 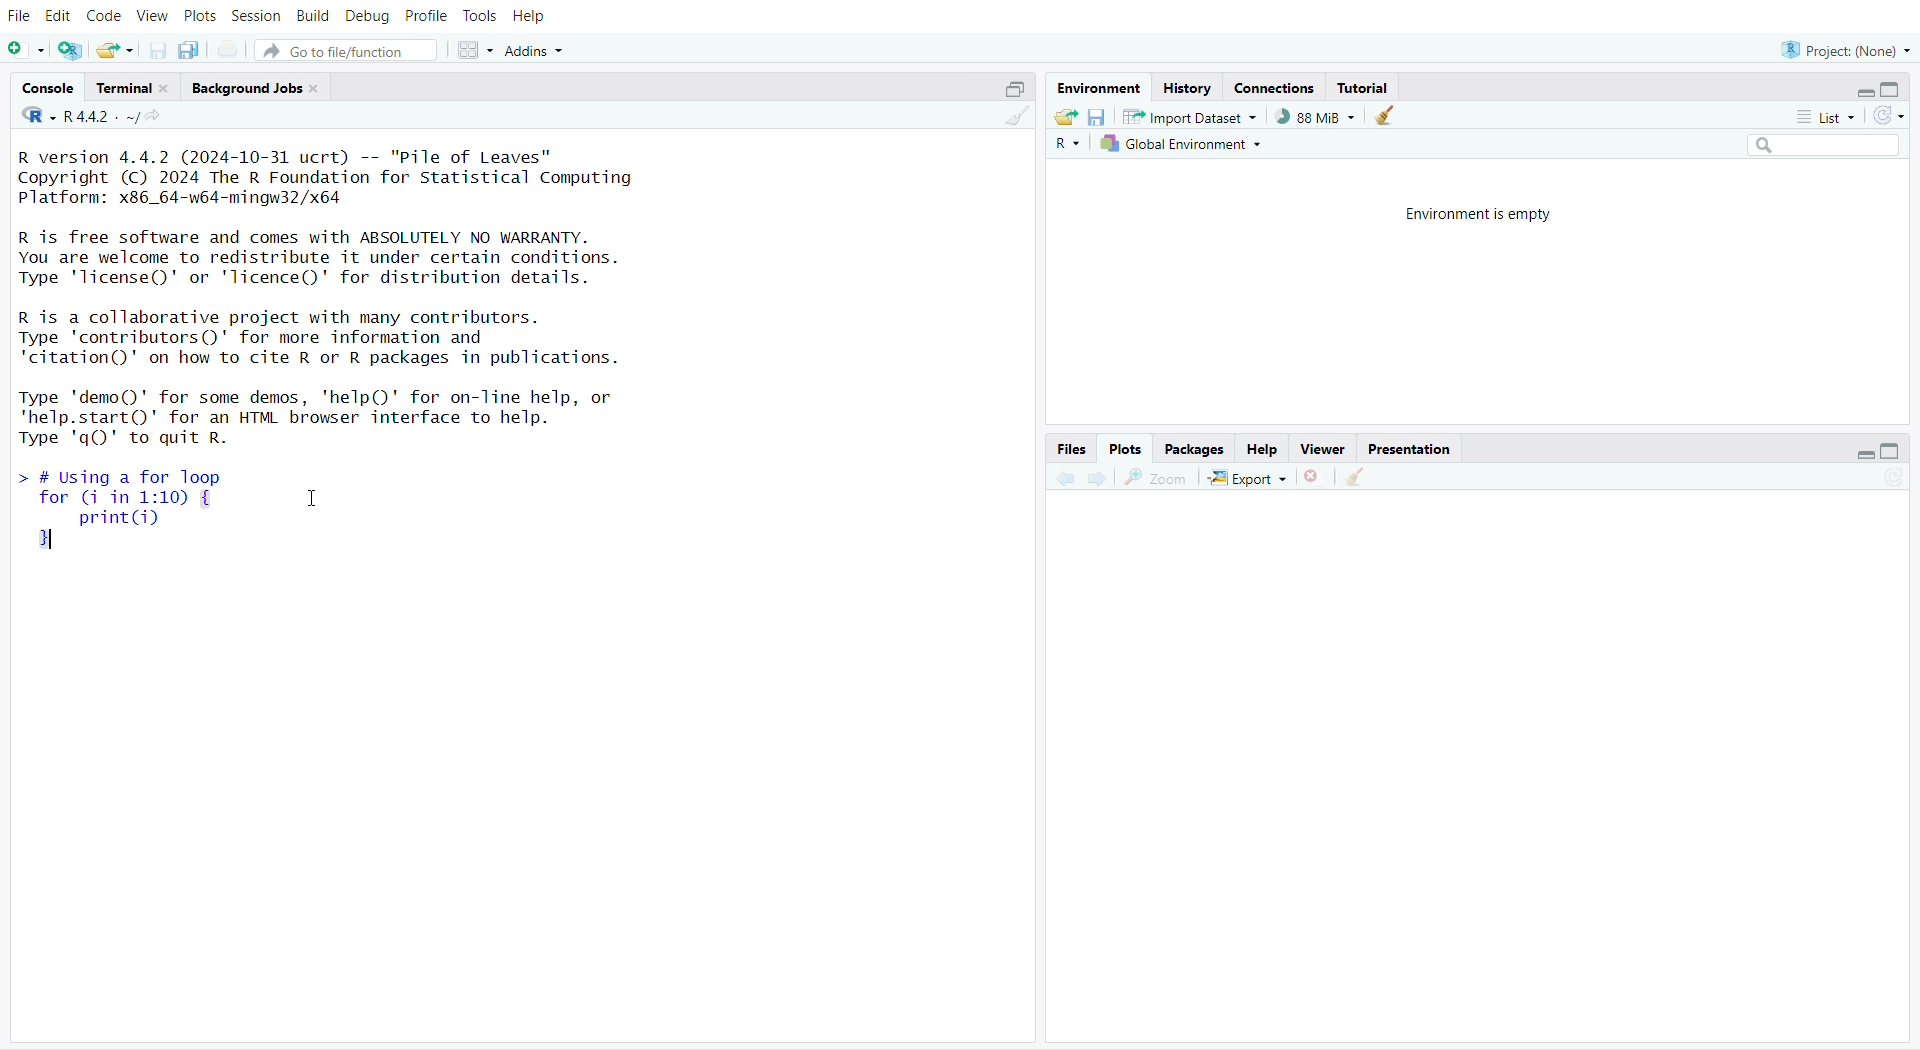 What do you see at coordinates (1012, 118) in the screenshot?
I see `clear console` at bounding box center [1012, 118].